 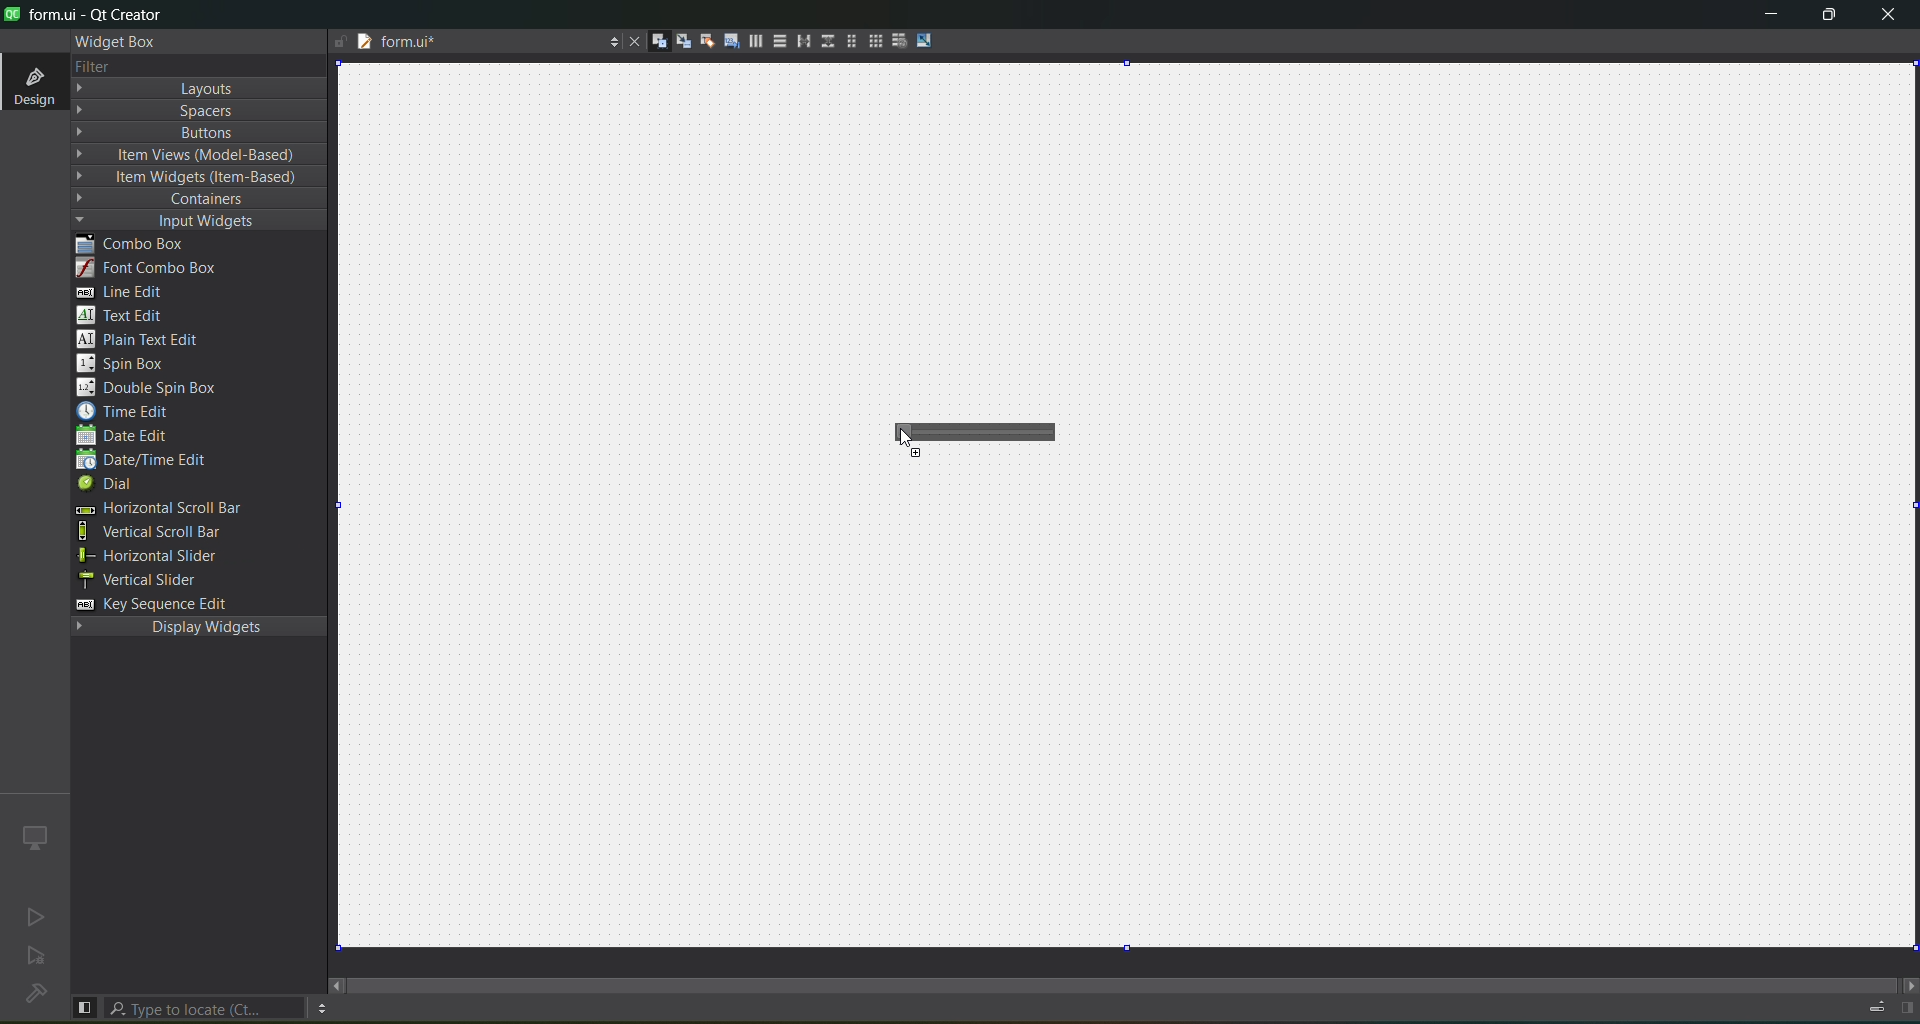 What do you see at coordinates (194, 508) in the screenshot?
I see `horizontal scroll bar` at bounding box center [194, 508].